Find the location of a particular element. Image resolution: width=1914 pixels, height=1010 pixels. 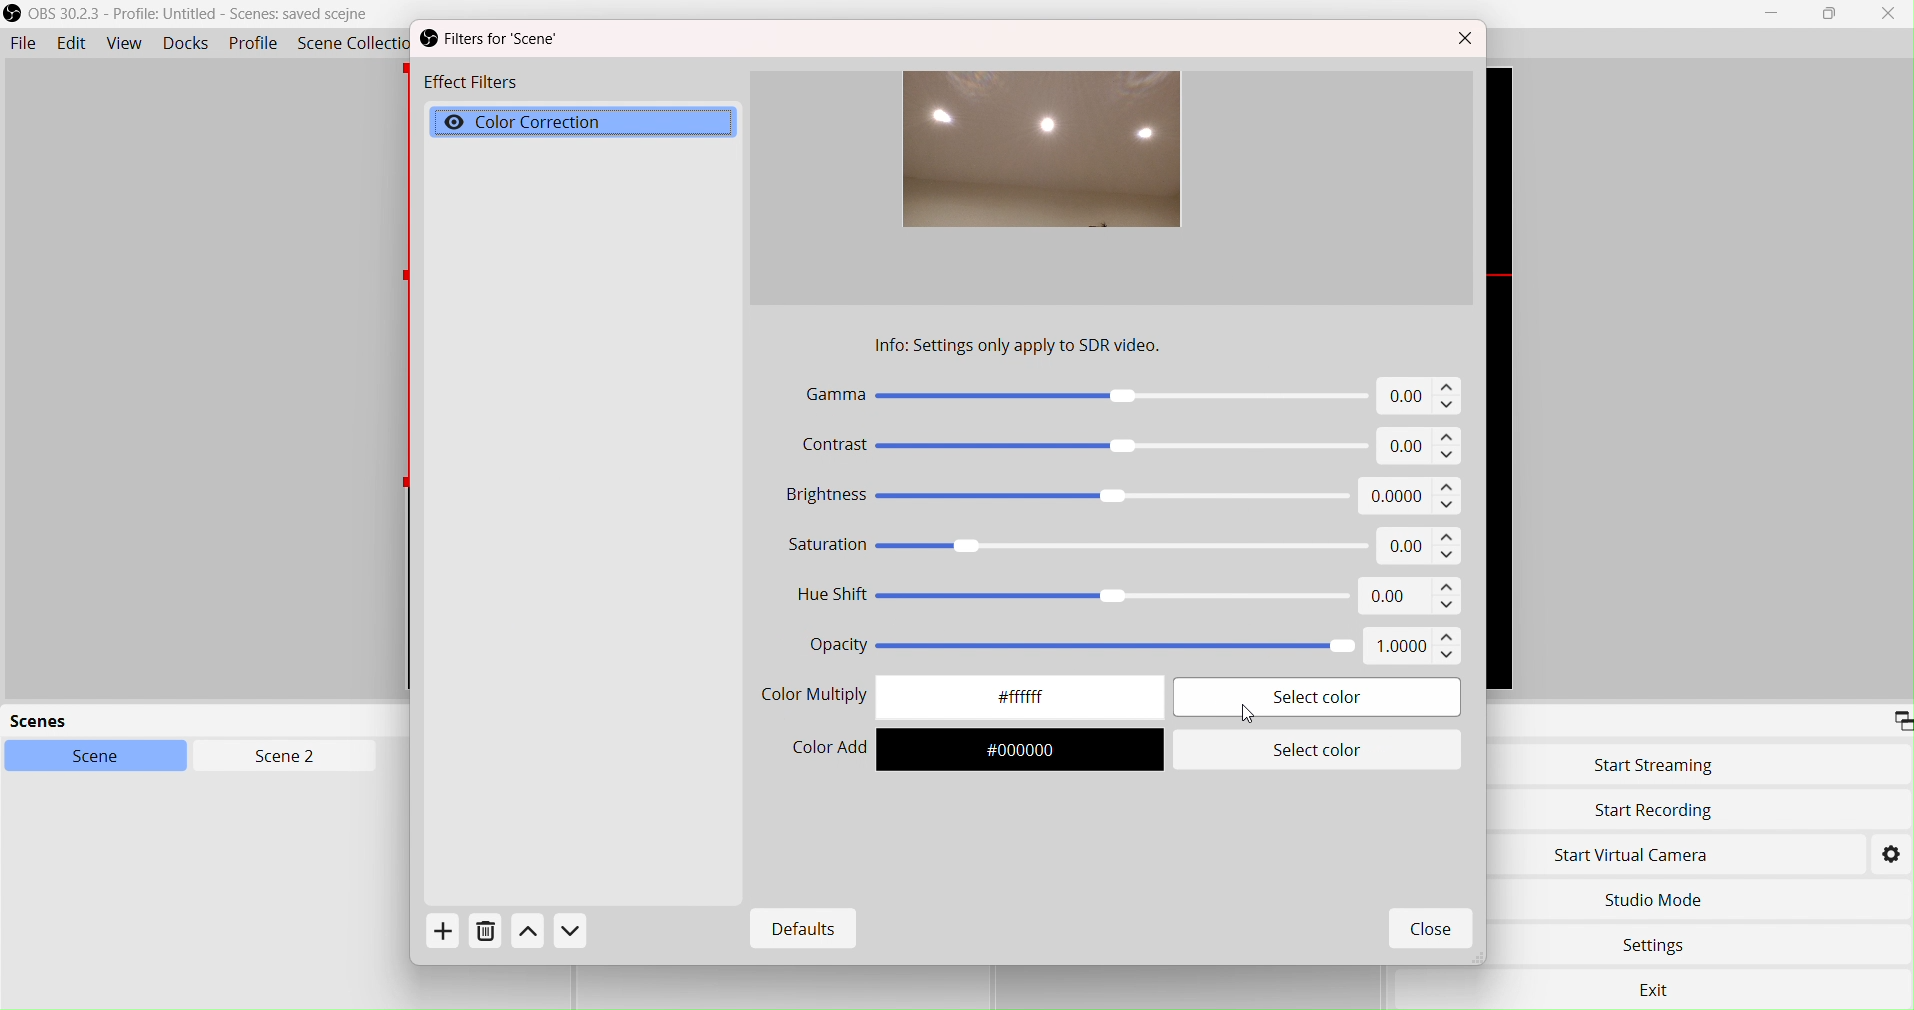

Gamma is located at coordinates (1086, 393).